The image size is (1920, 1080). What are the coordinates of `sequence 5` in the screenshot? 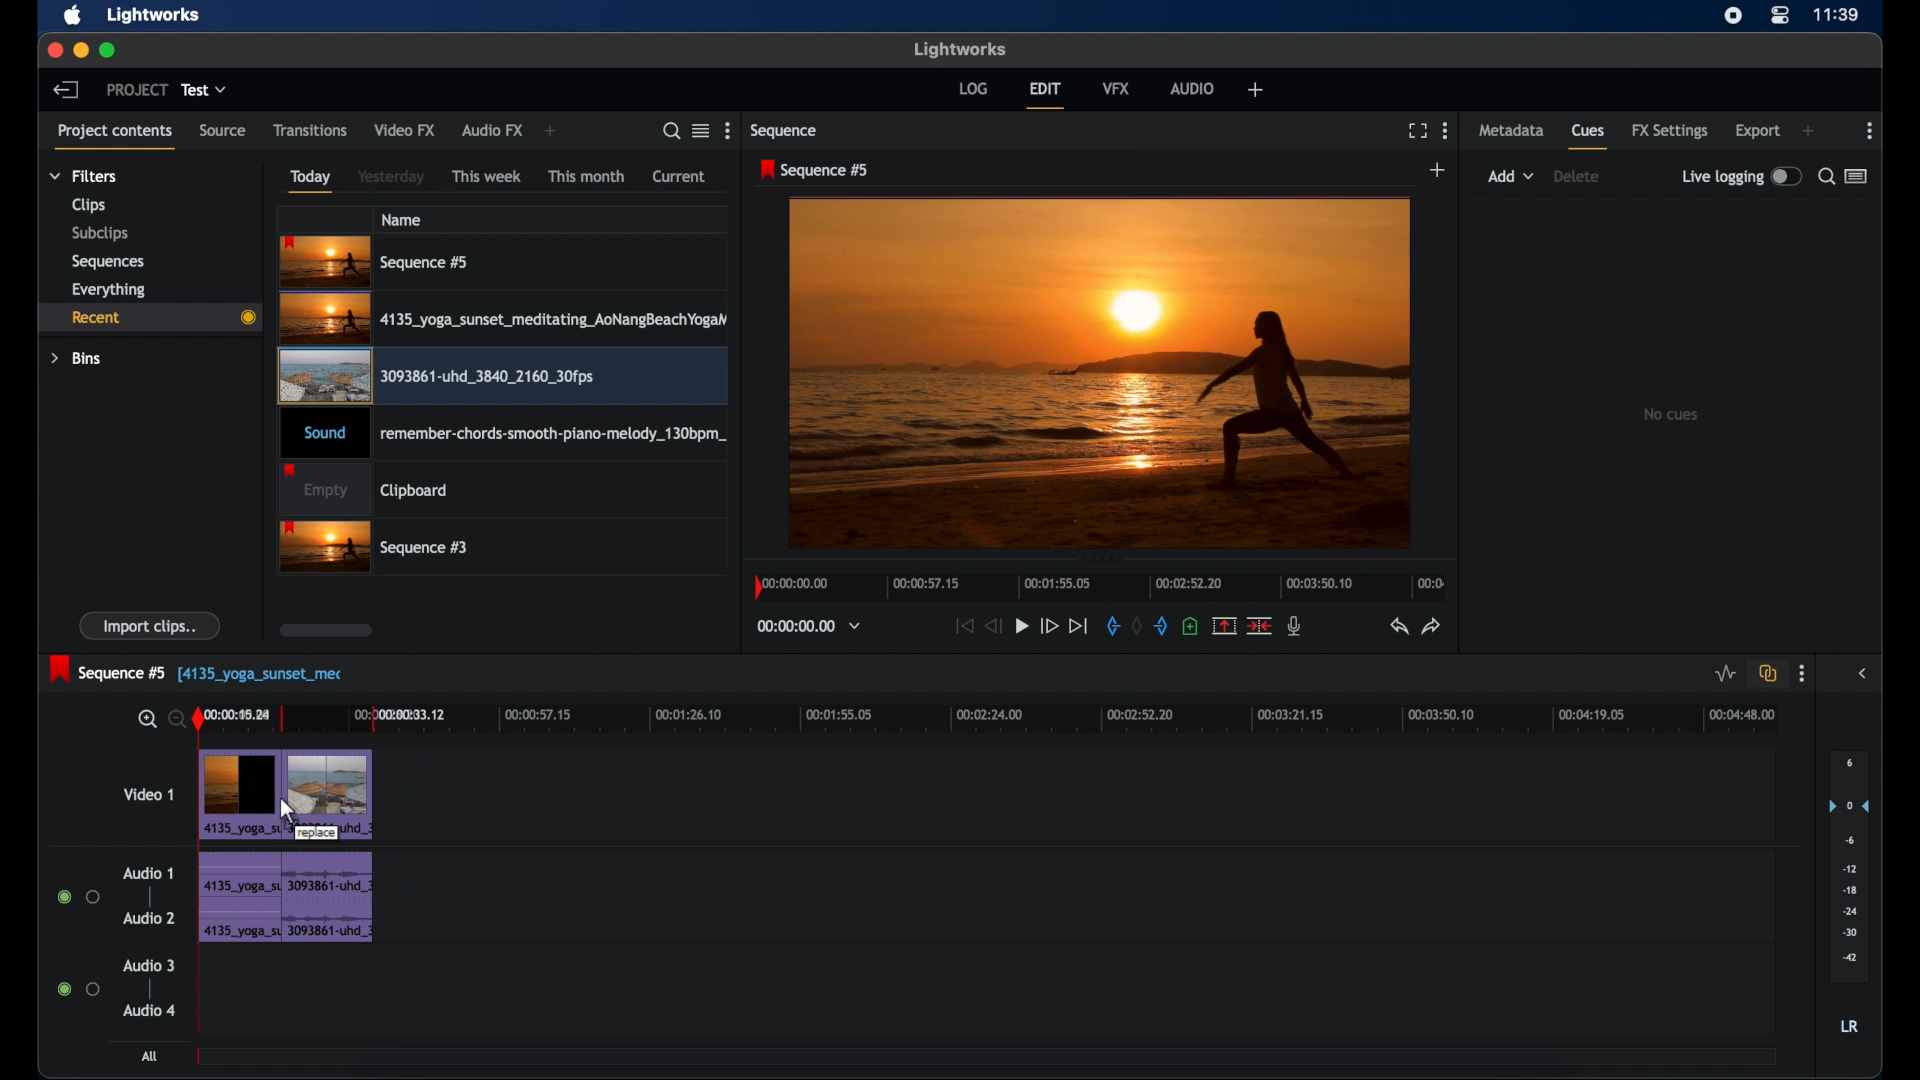 It's located at (815, 170).